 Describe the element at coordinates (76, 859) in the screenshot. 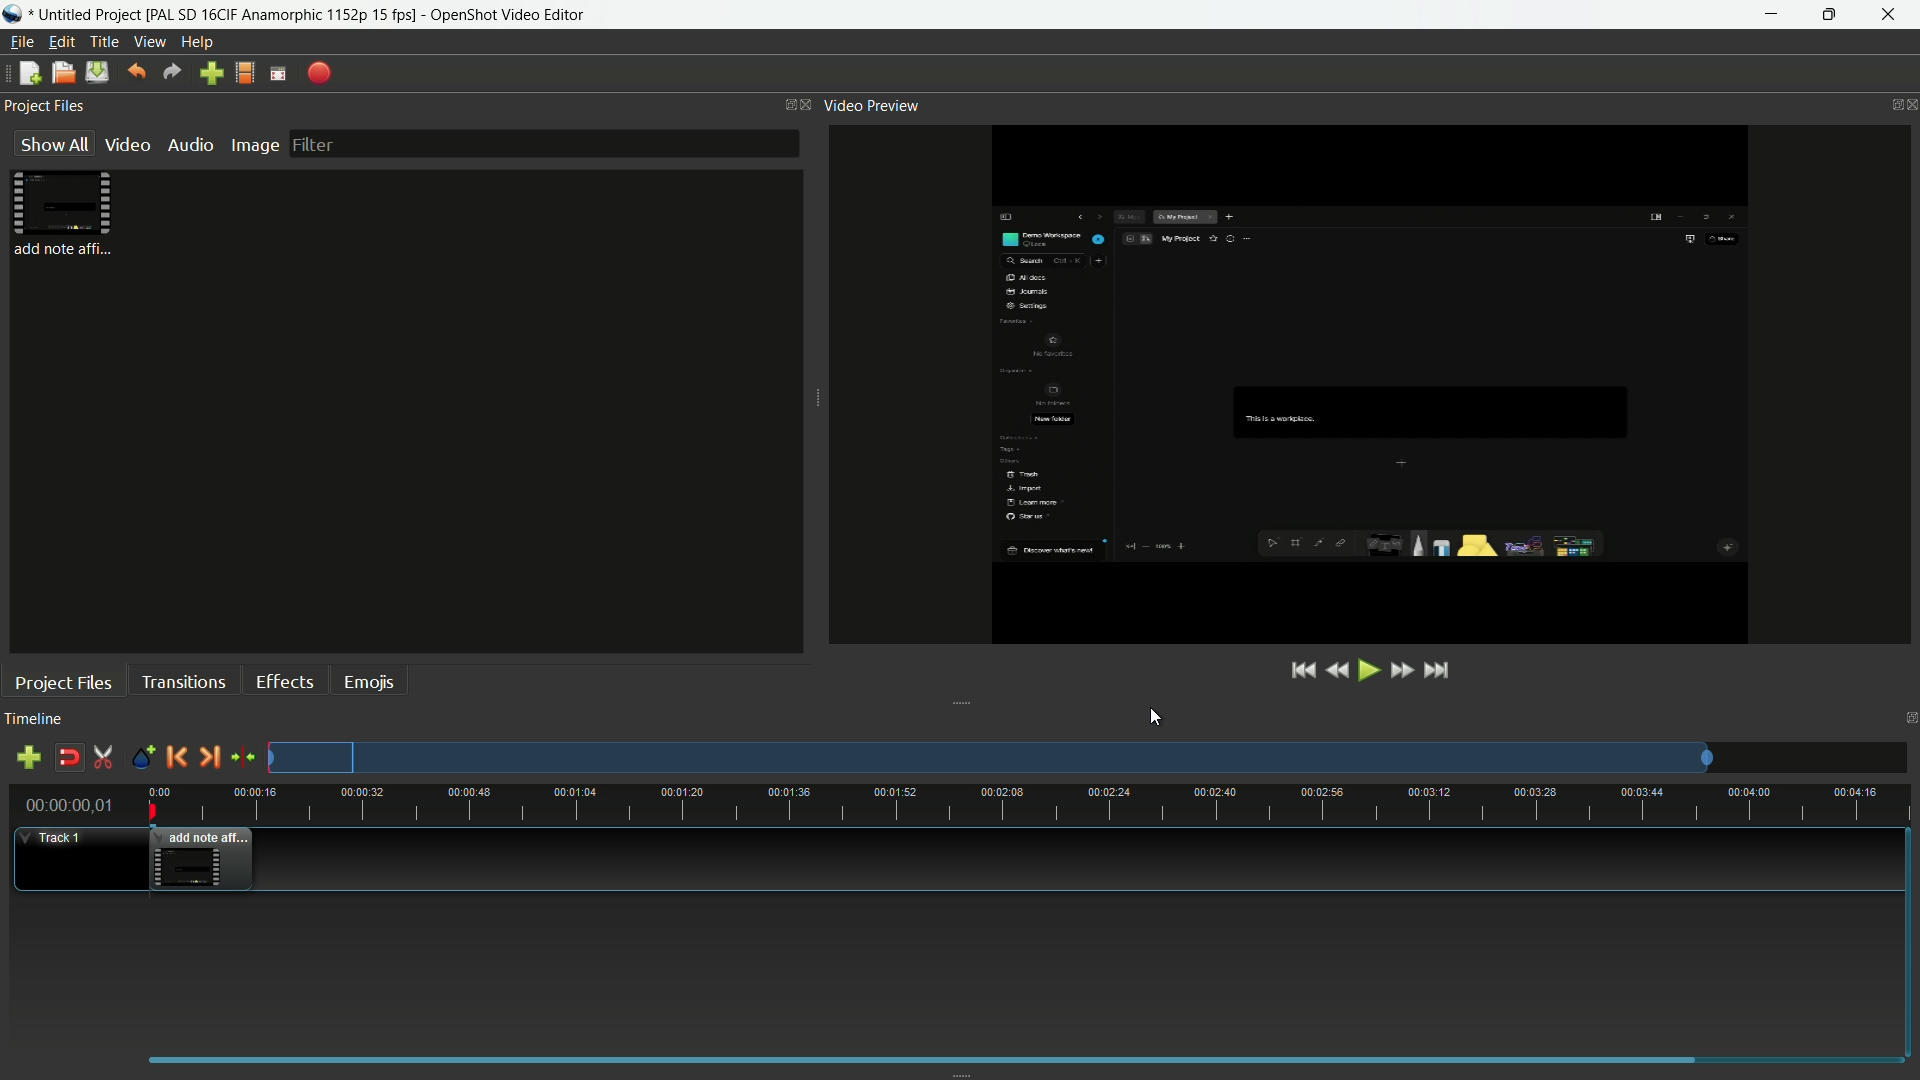

I see `track-1` at that location.